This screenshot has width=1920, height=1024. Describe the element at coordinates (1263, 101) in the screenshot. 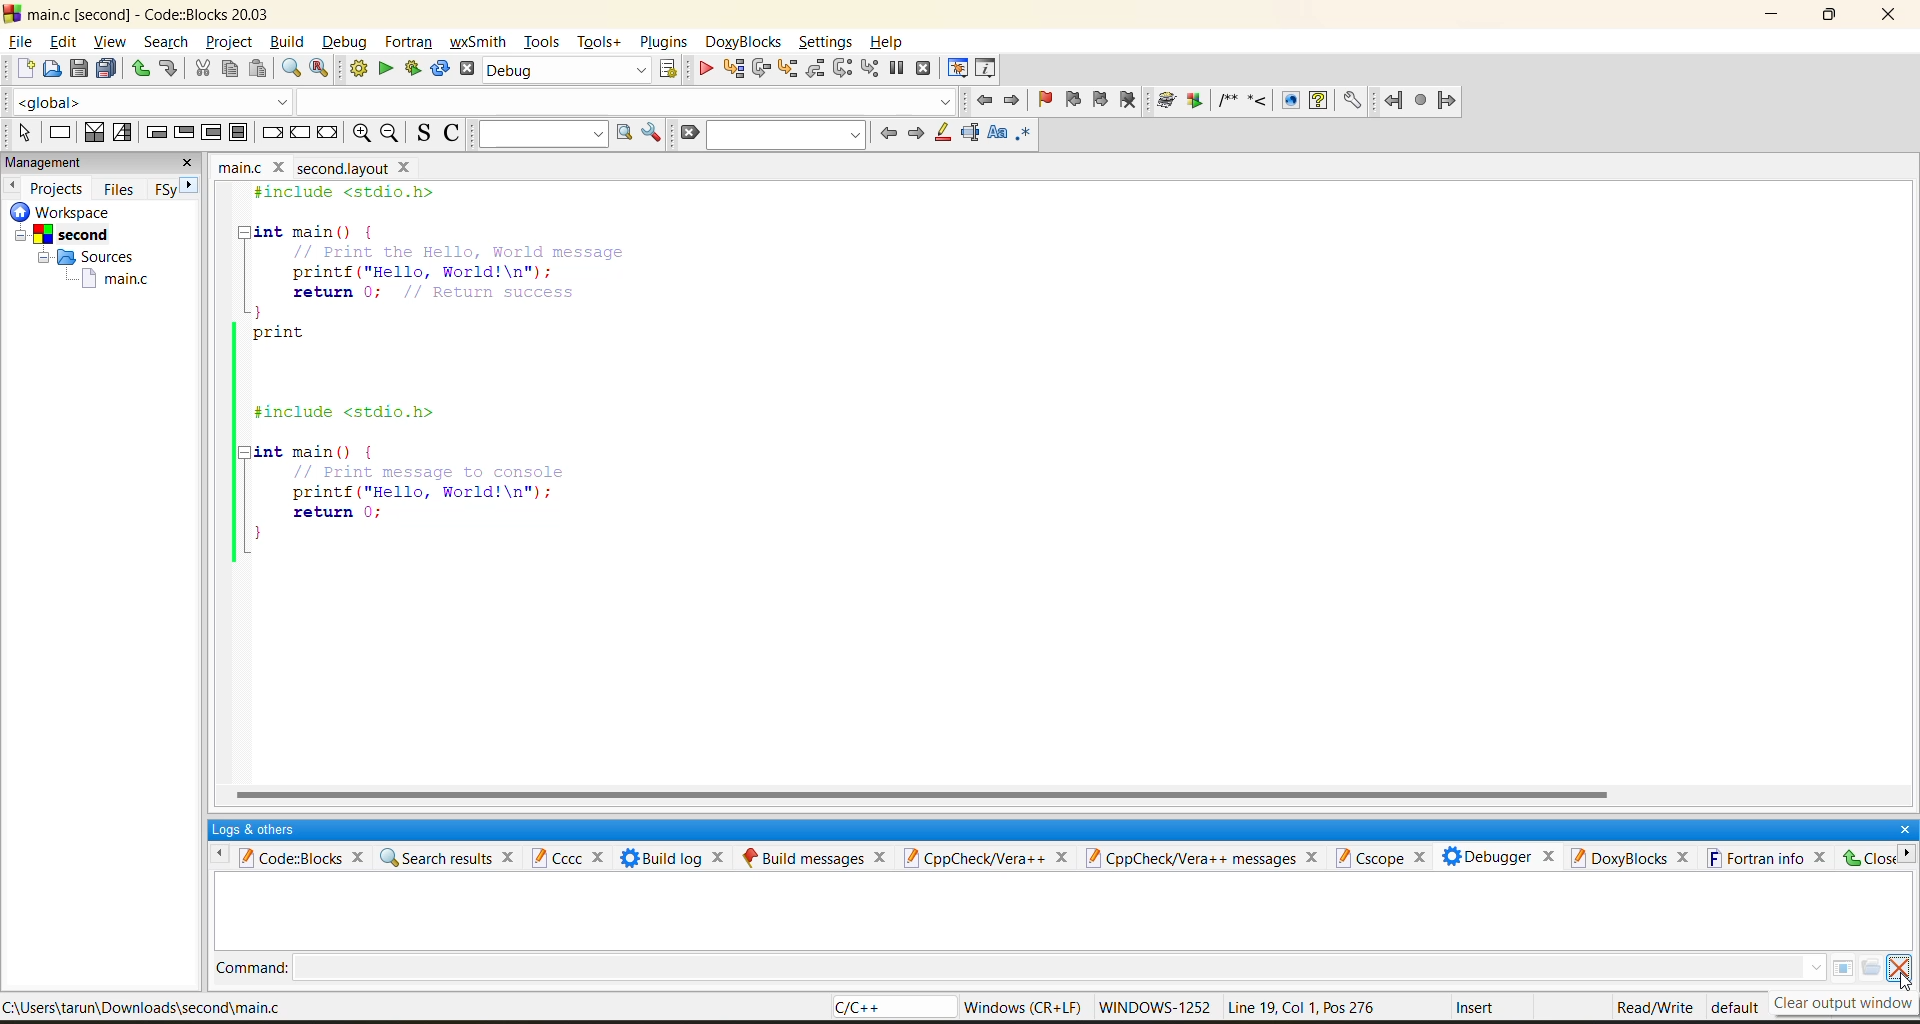

I see `doxyblocks` at that location.